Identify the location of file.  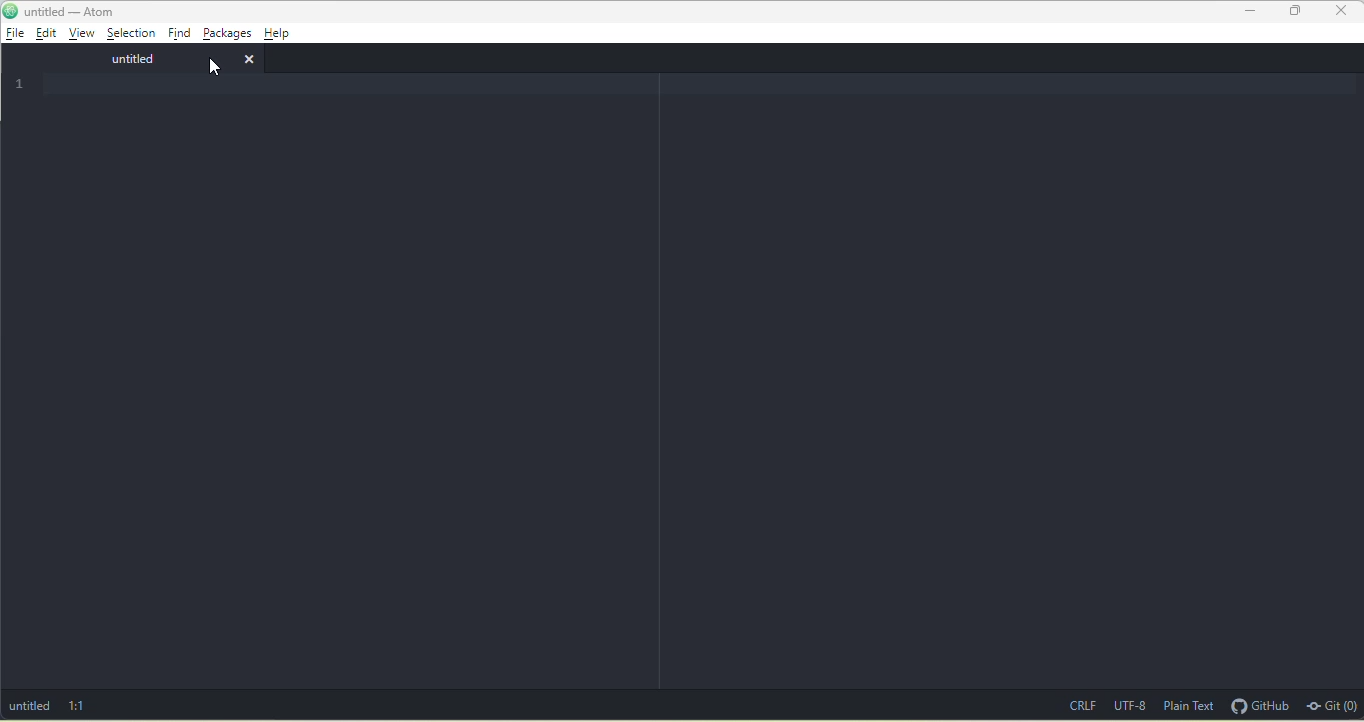
(16, 34).